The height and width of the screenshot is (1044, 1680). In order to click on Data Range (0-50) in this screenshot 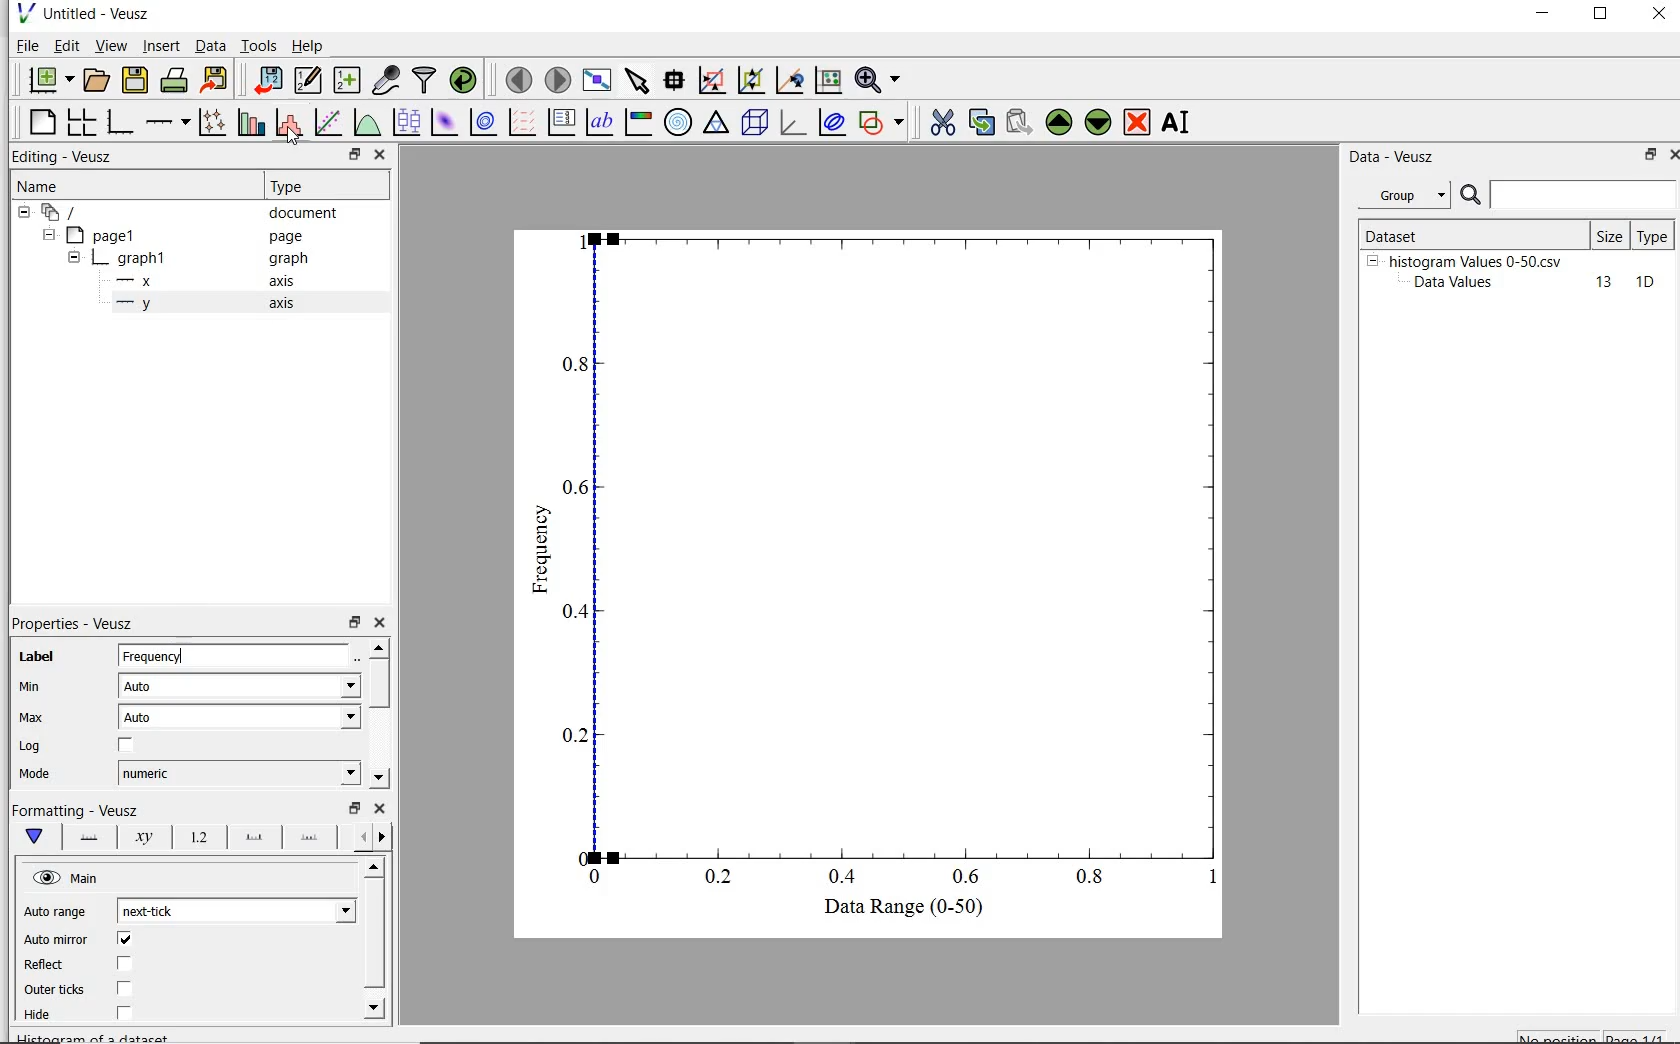, I will do `click(894, 908)`.